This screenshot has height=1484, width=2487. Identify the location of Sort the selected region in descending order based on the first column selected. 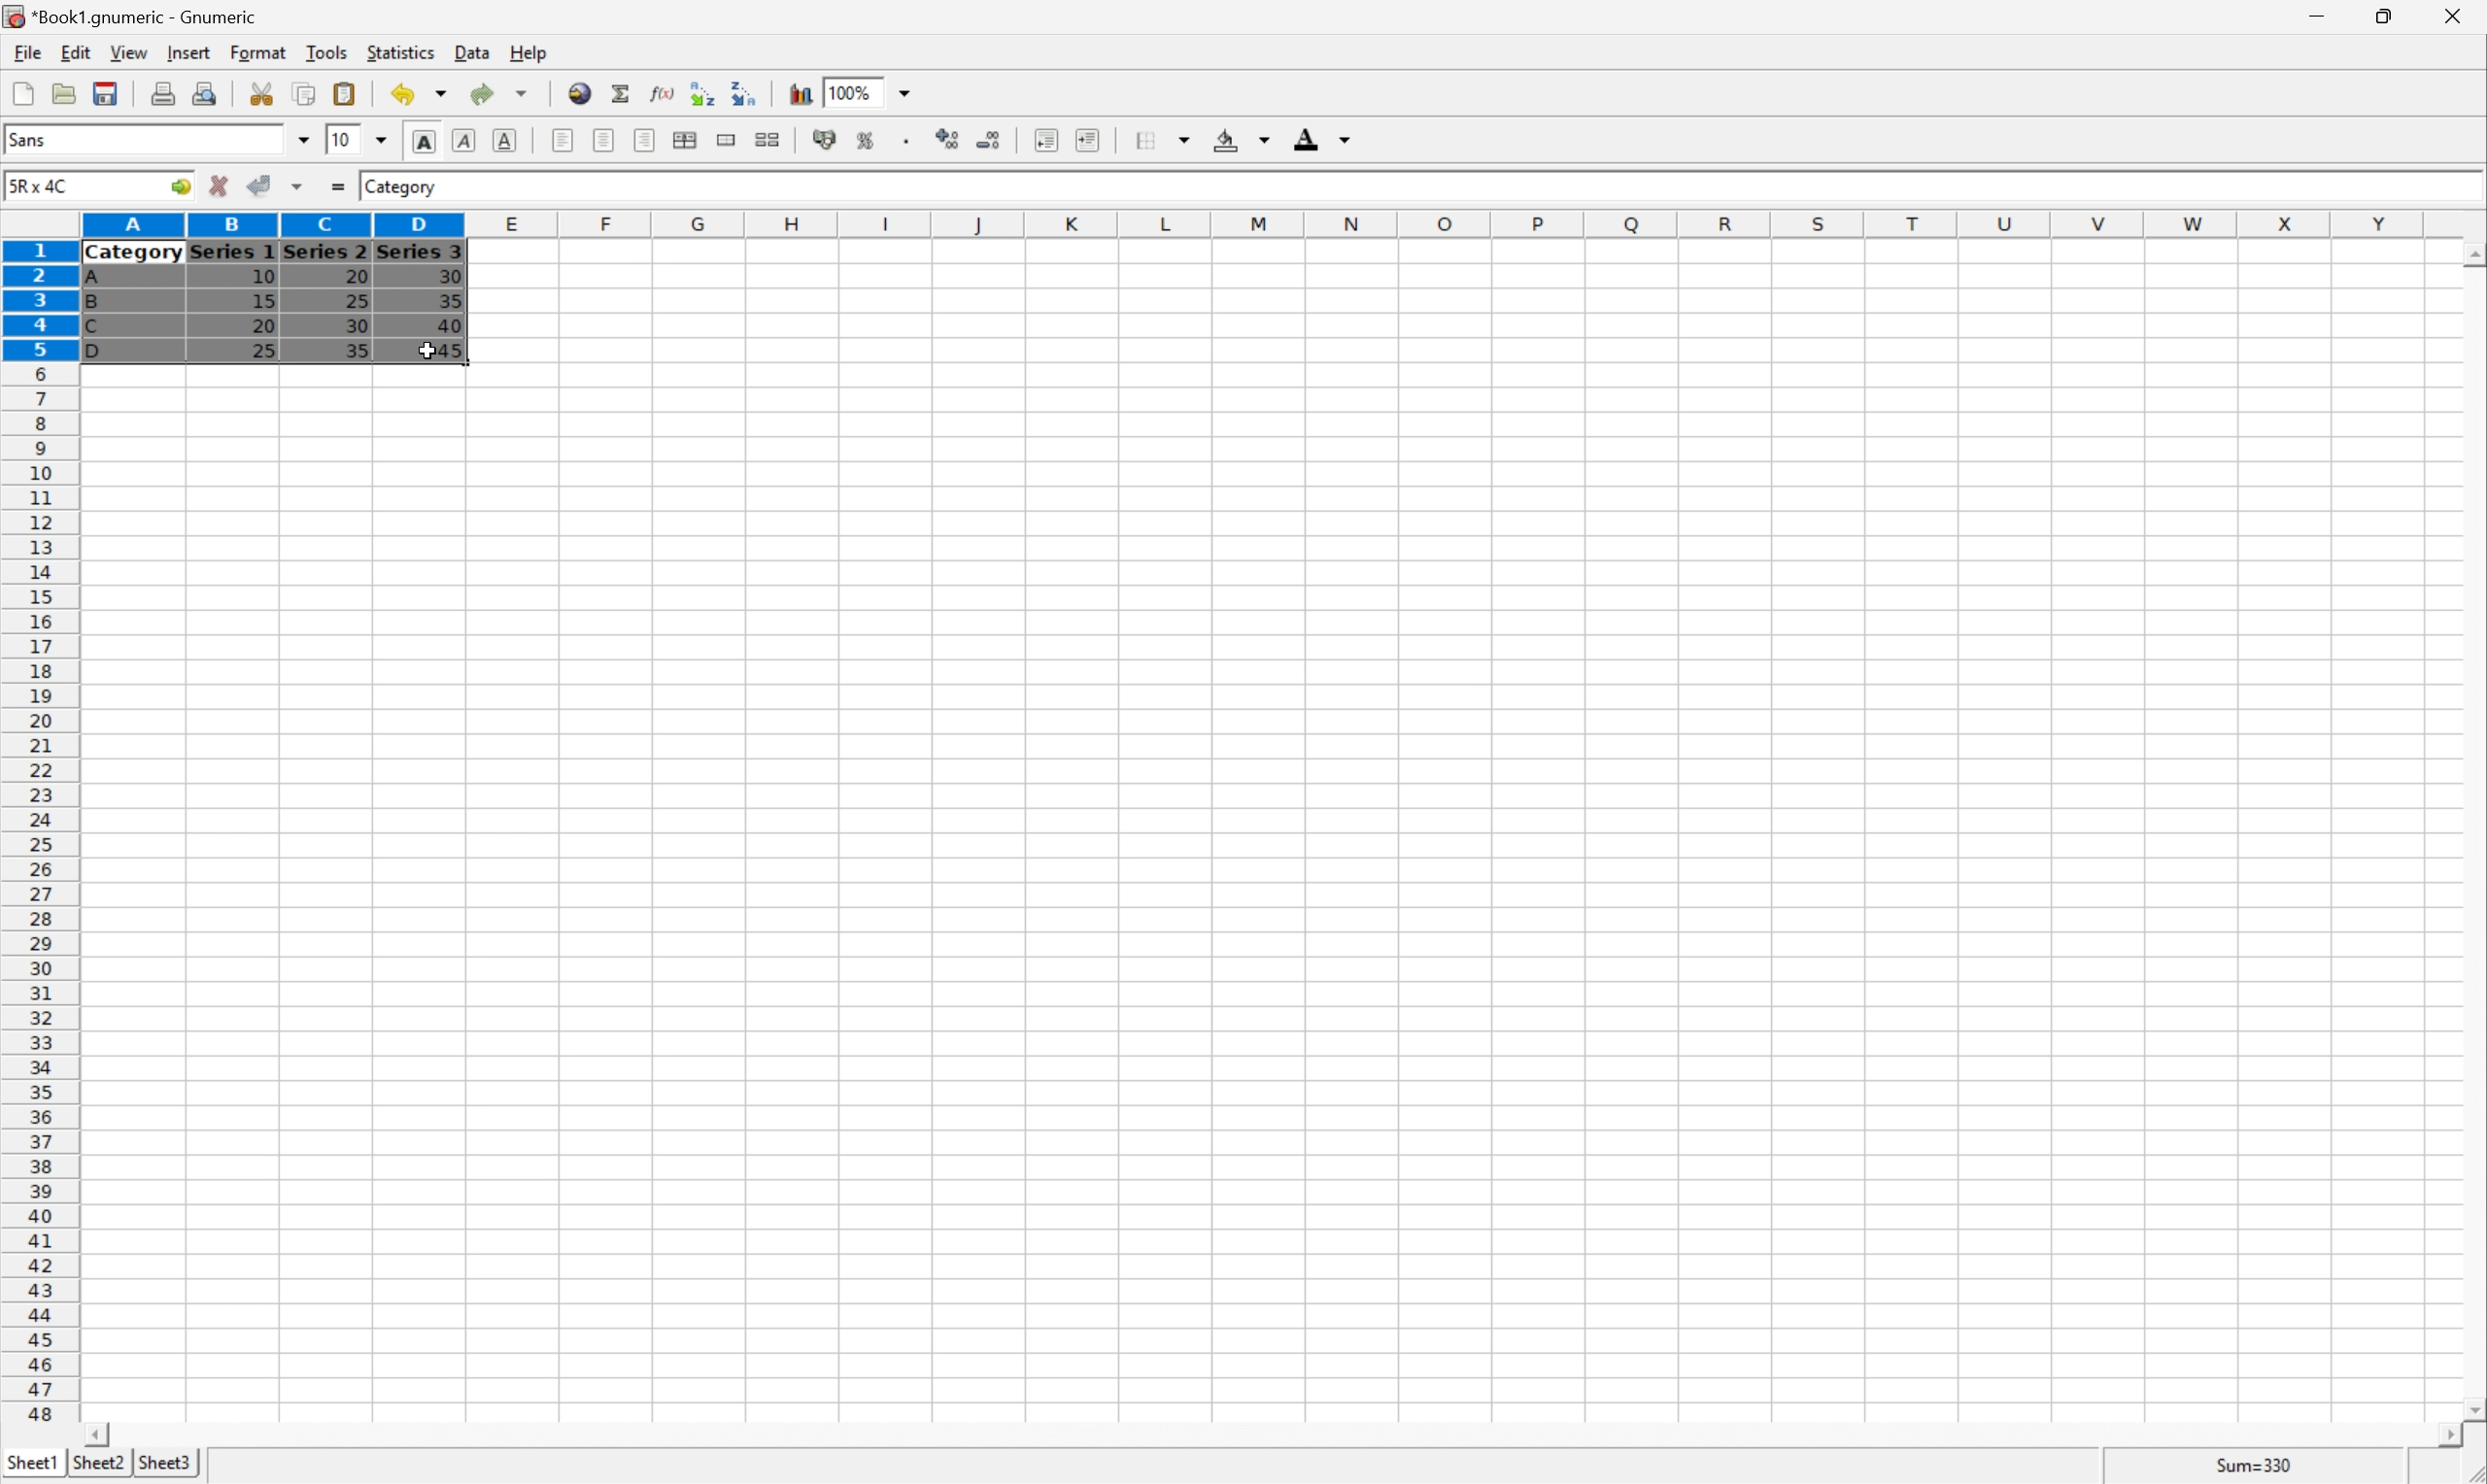
(742, 92).